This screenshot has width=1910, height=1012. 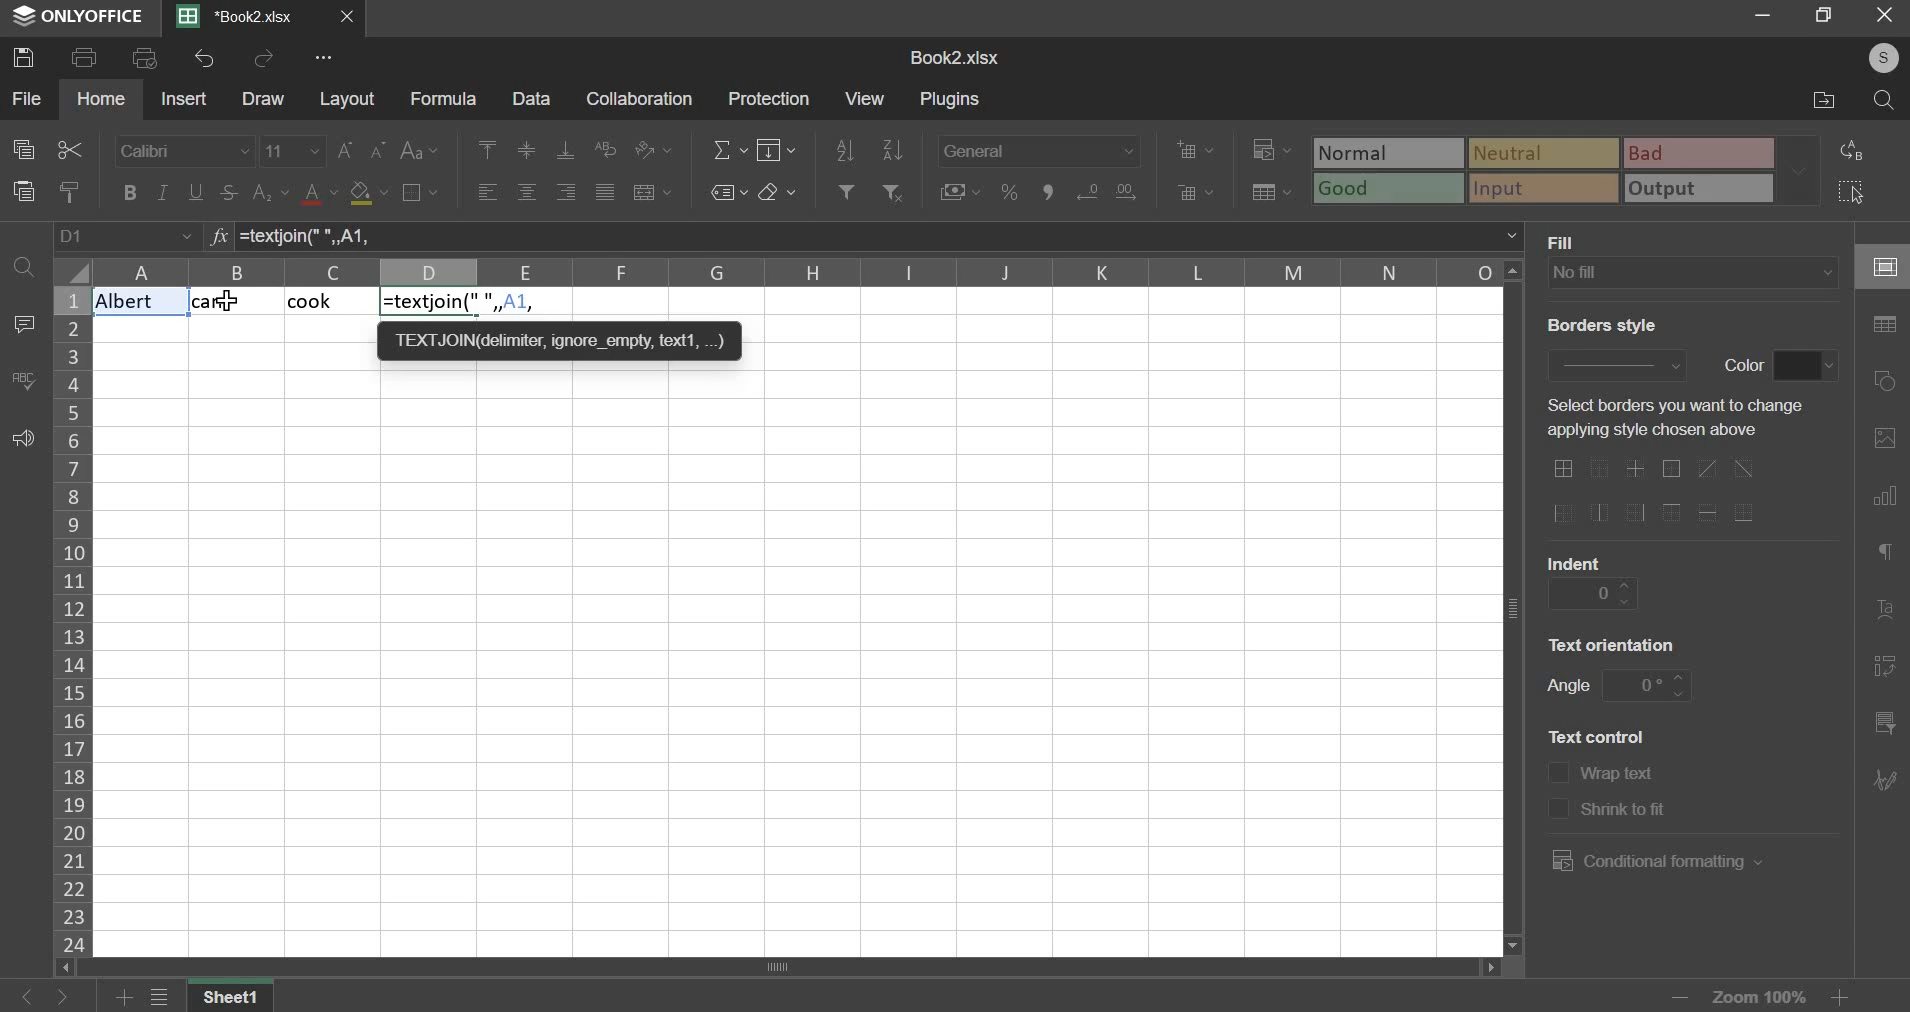 What do you see at coordinates (1887, 100) in the screenshot?
I see `search` at bounding box center [1887, 100].